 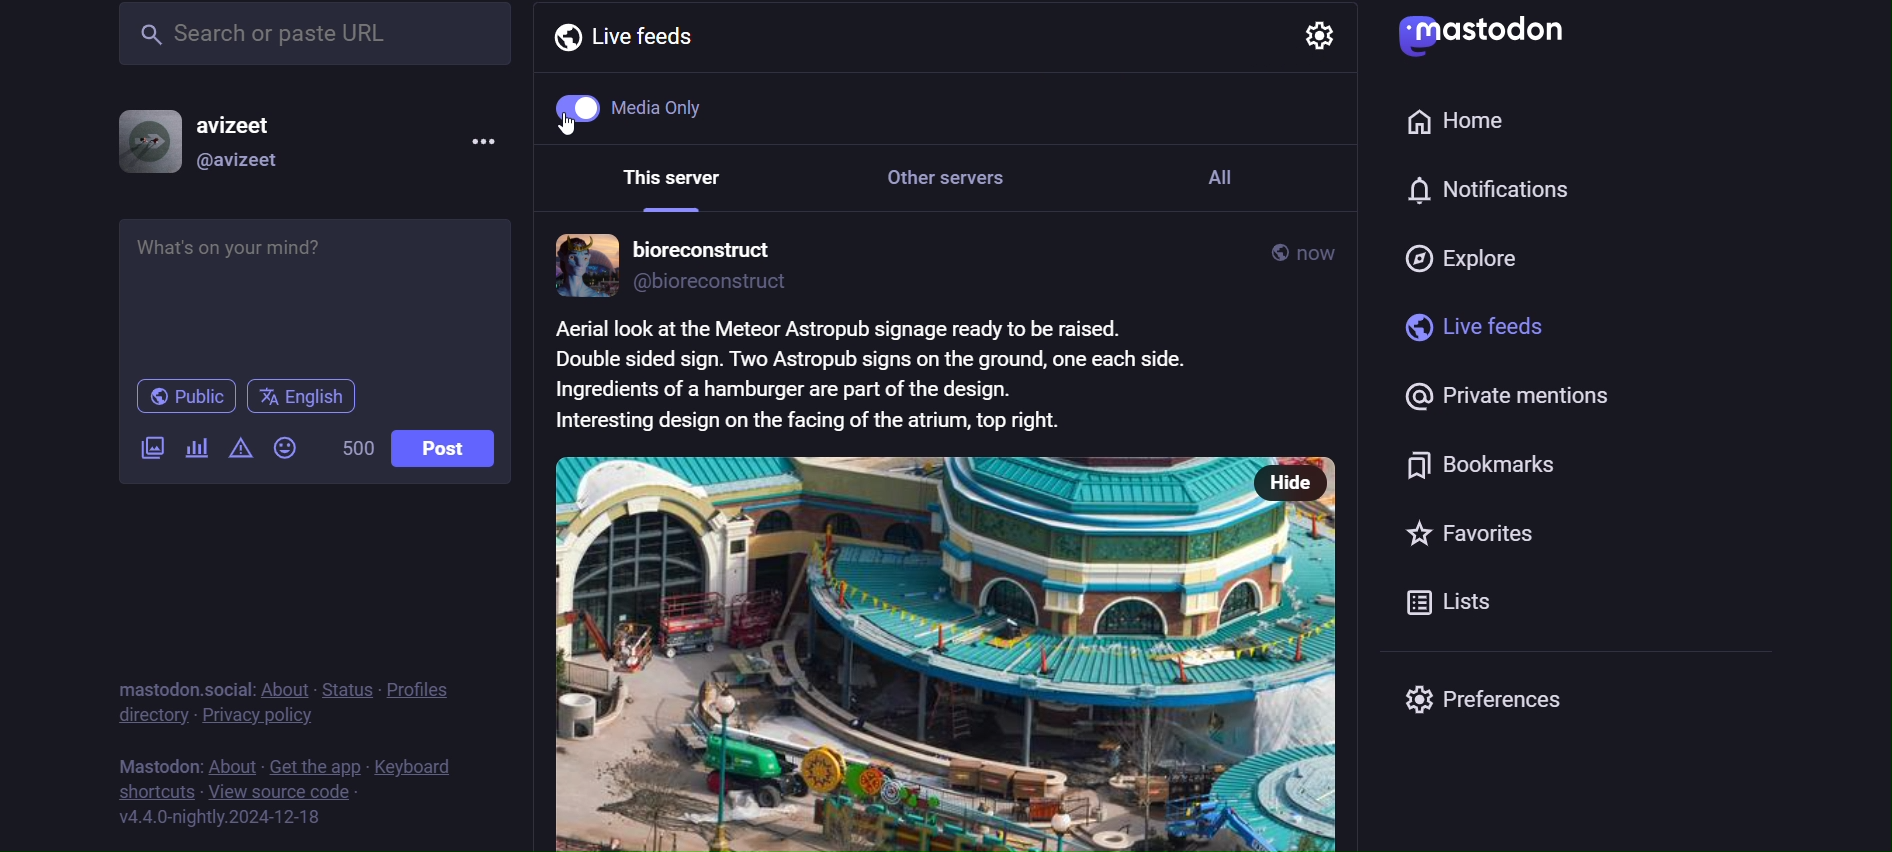 What do you see at coordinates (216, 817) in the screenshot?
I see `version` at bounding box center [216, 817].